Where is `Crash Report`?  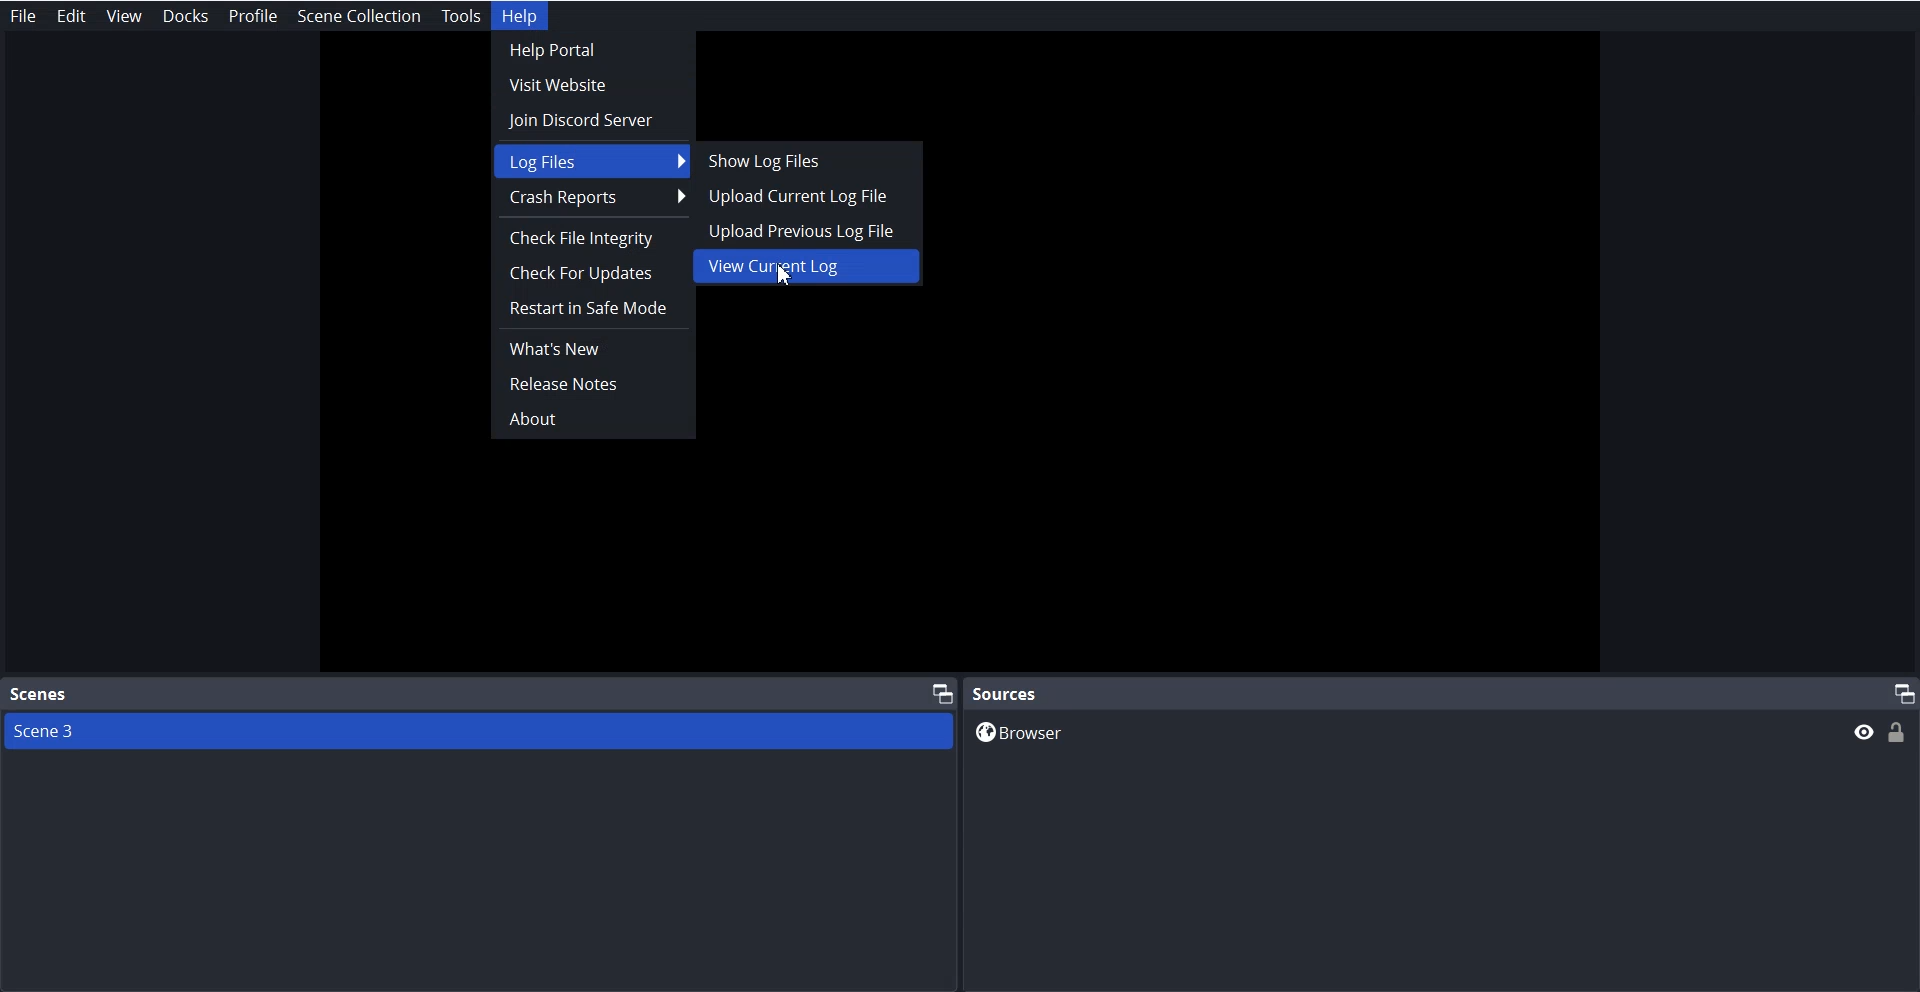
Crash Report is located at coordinates (593, 197).